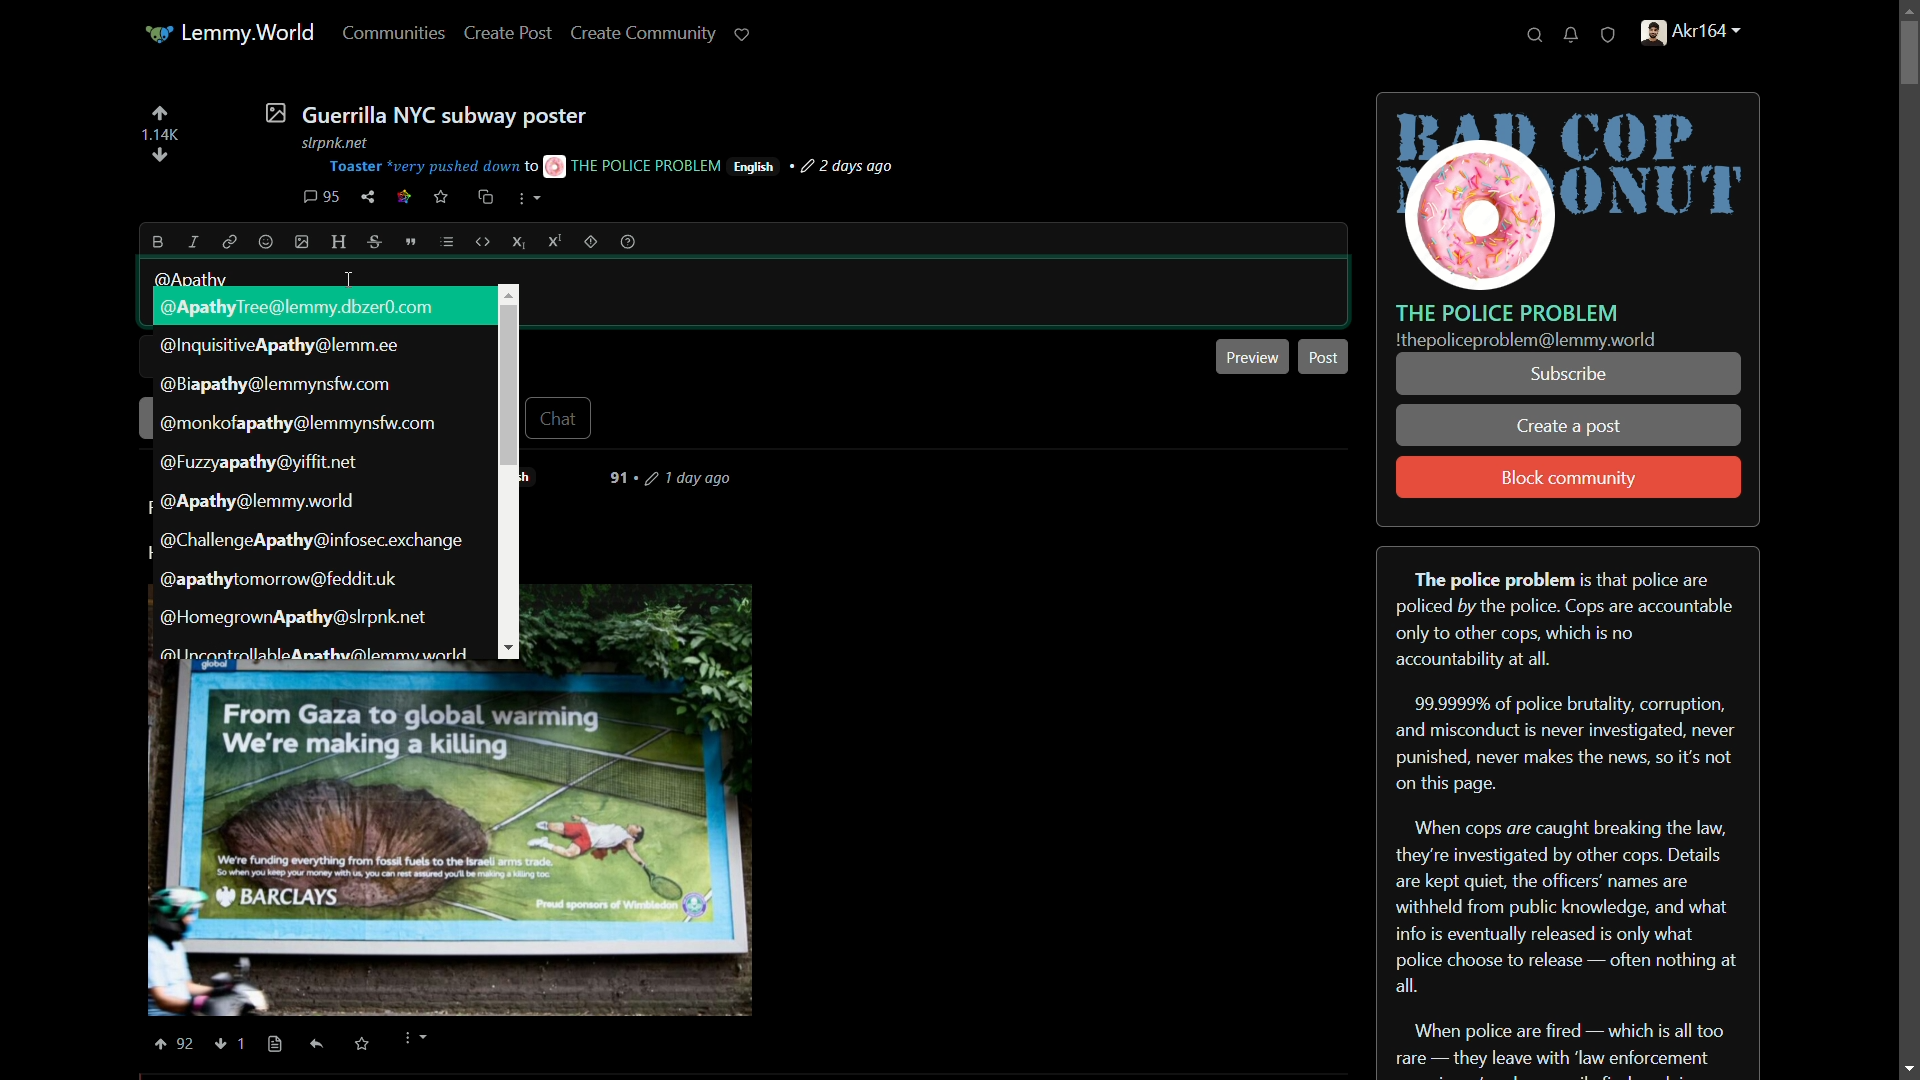  Describe the element at coordinates (261, 463) in the screenshot. I see `suggestion-5` at that location.